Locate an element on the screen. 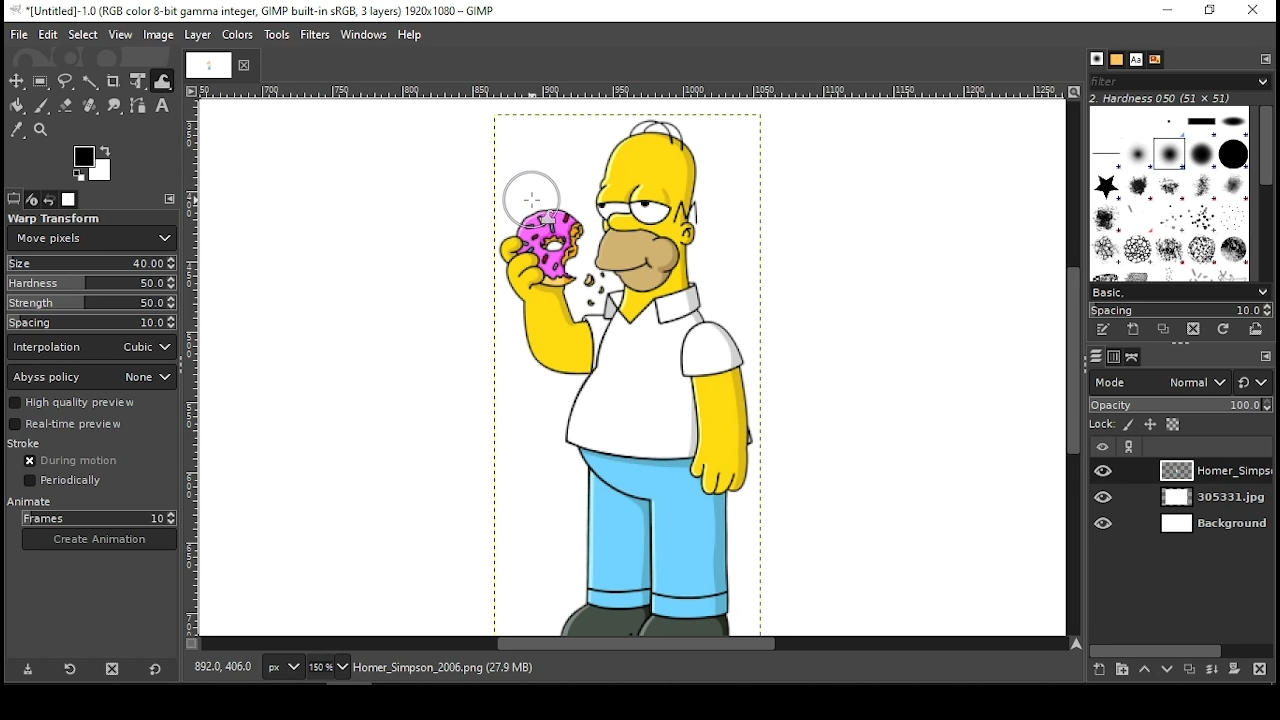  image is located at coordinates (160, 35).